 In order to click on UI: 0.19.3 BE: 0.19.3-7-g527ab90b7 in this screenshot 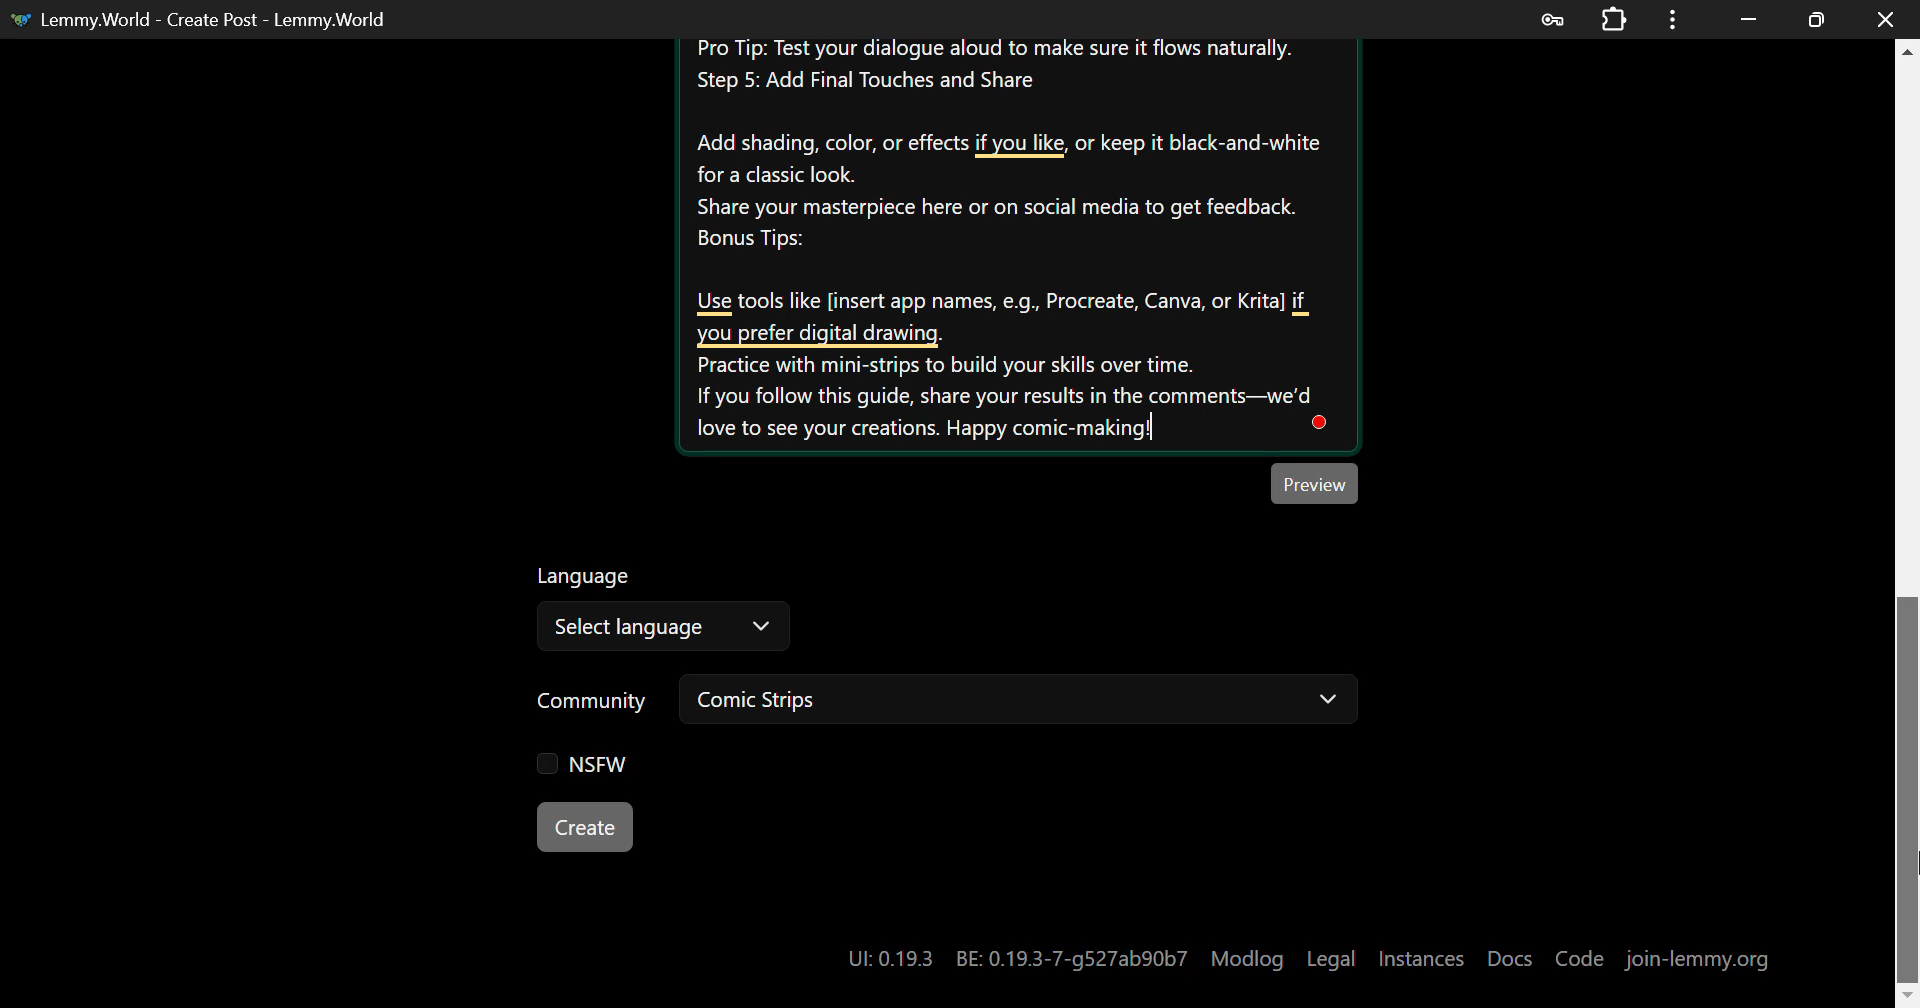, I will do `click(1004, 958)`.